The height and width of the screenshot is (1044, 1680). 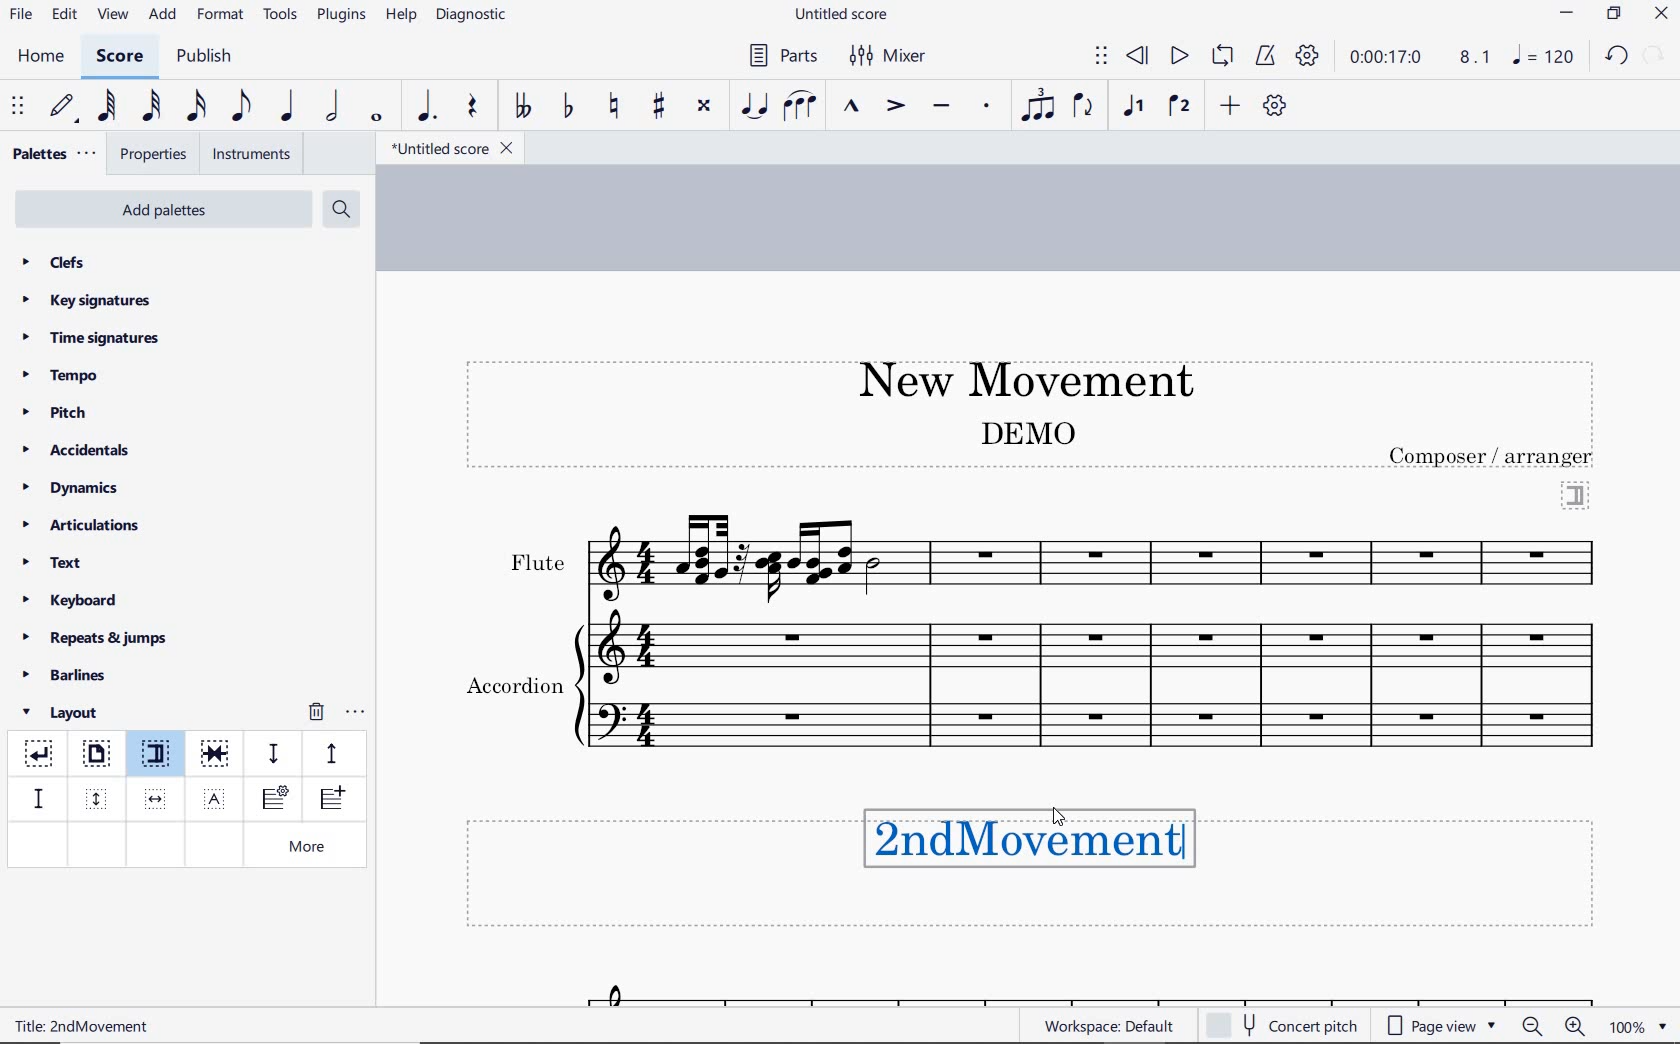 I want to click on customize toolbar, so click(x=1276, y=107).